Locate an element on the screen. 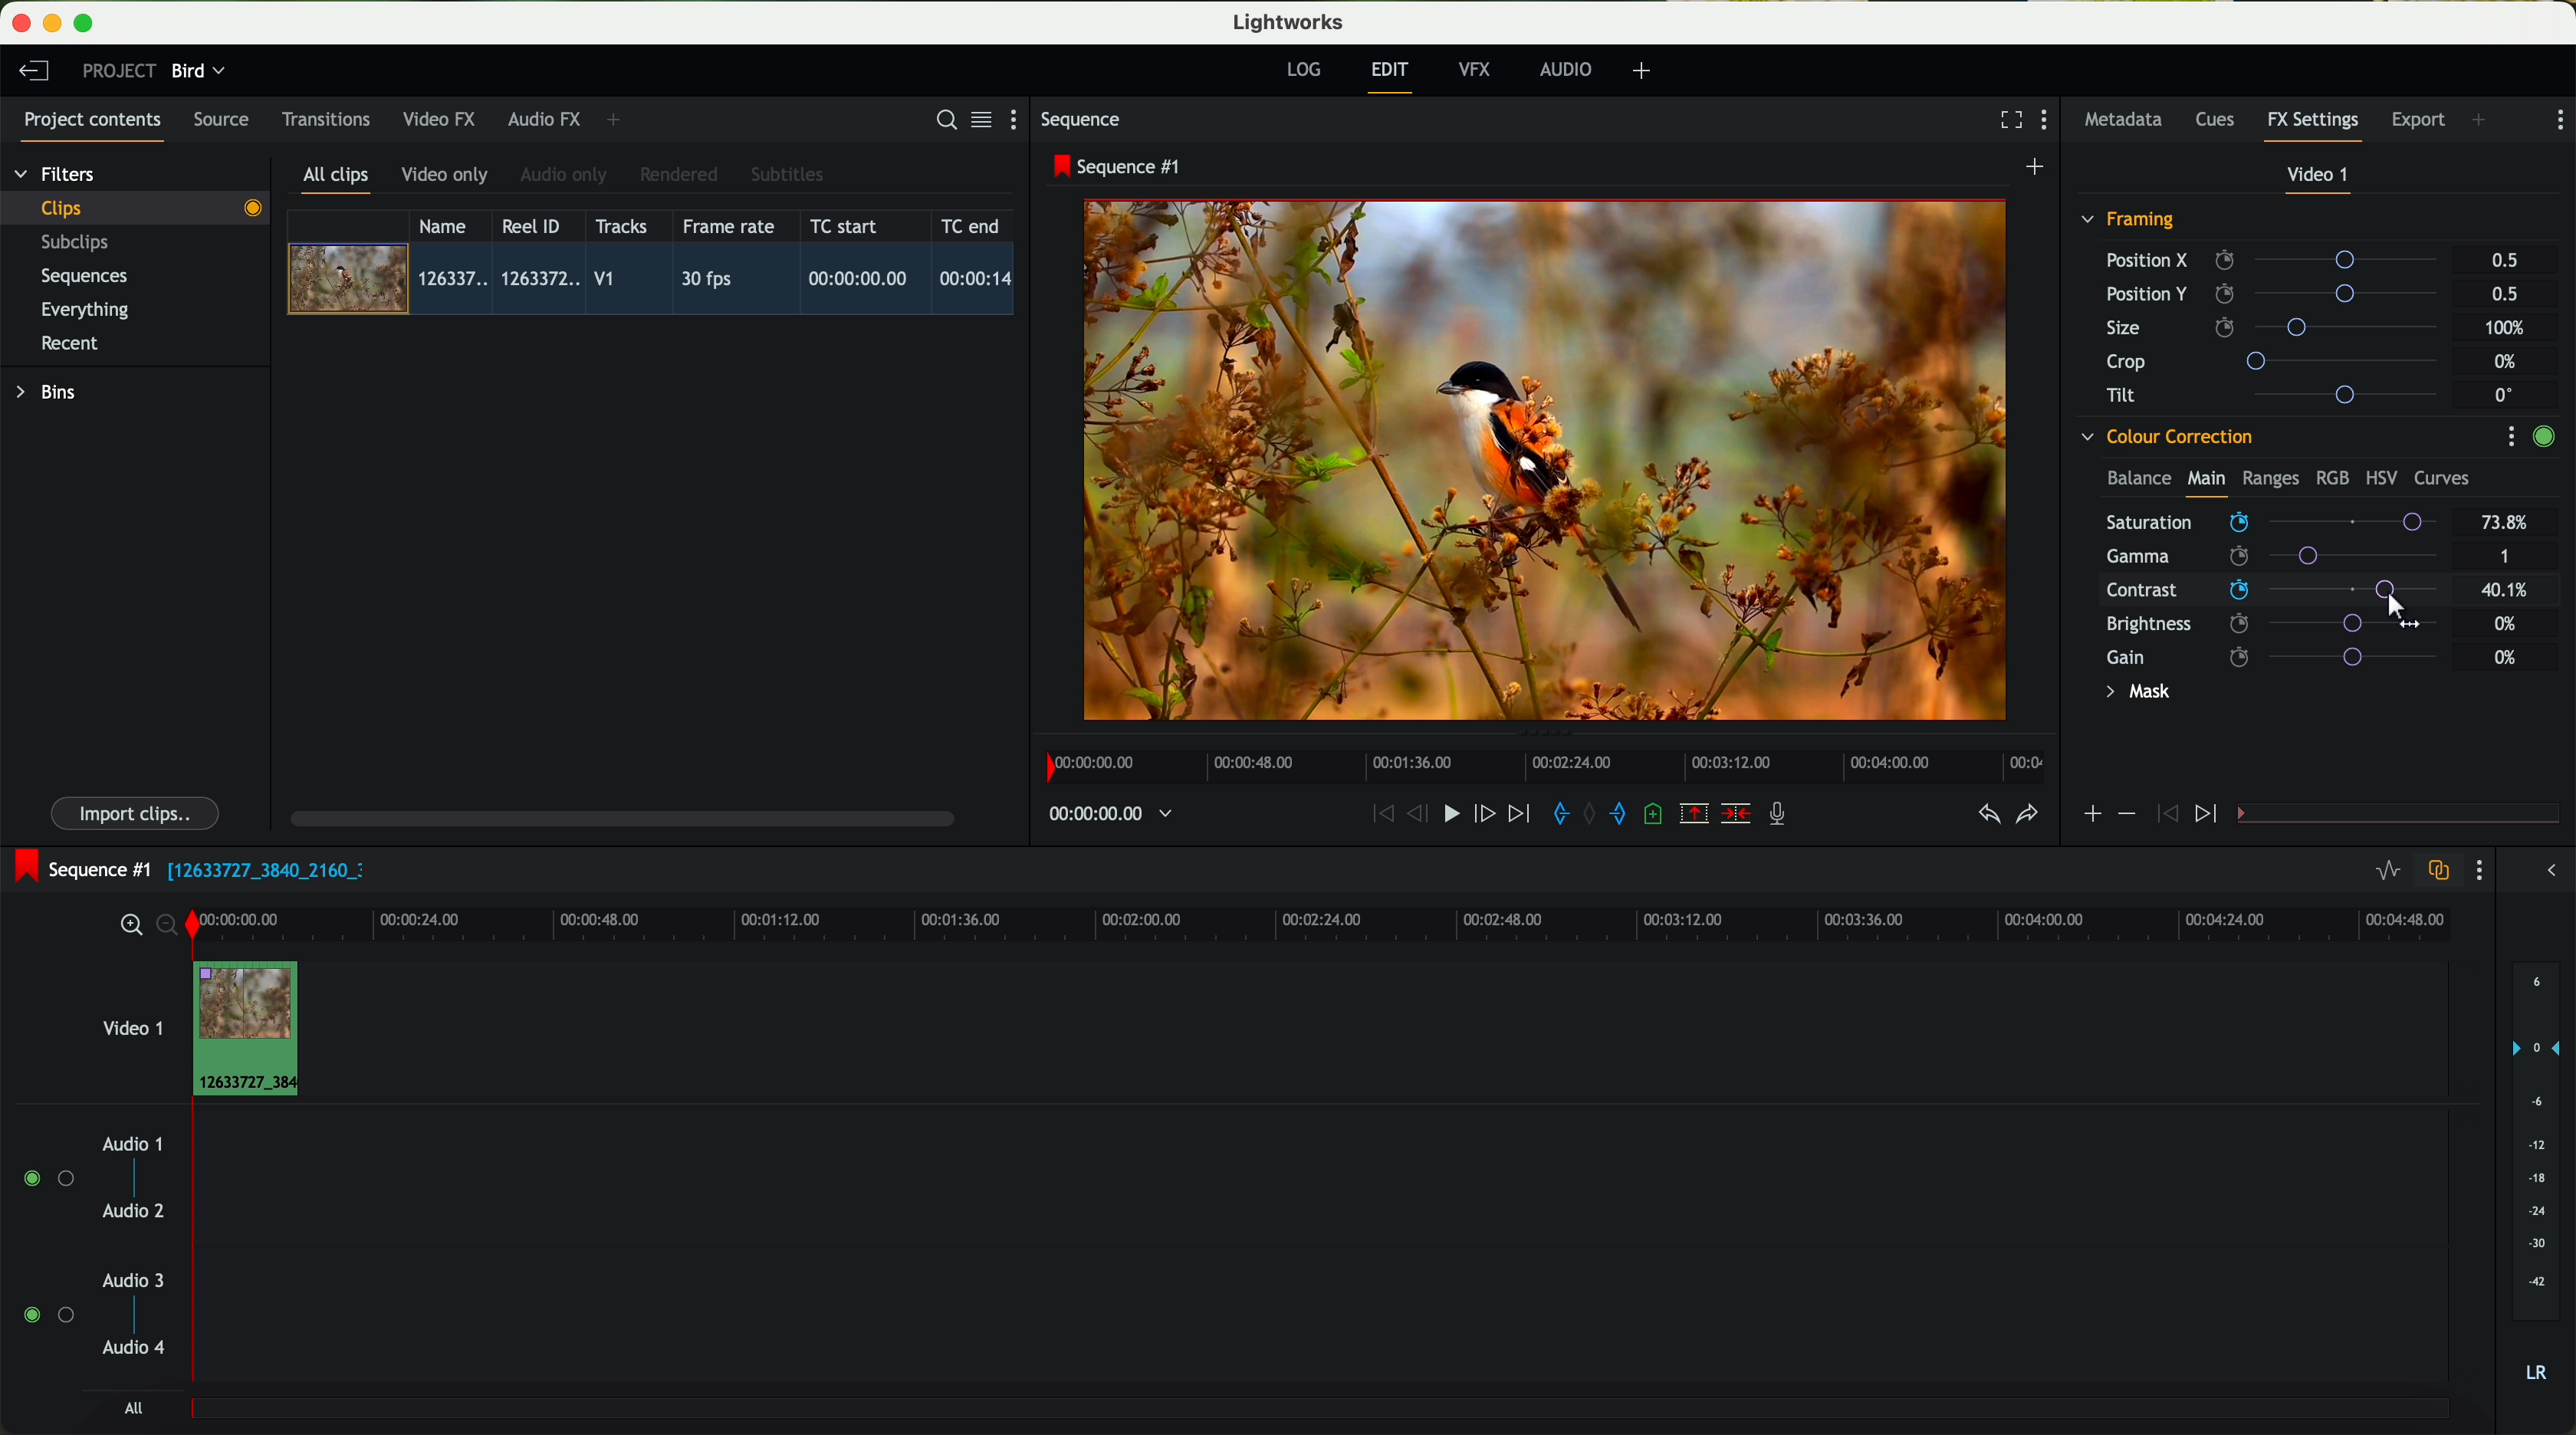  transitions is located at coordinates (325, 119).